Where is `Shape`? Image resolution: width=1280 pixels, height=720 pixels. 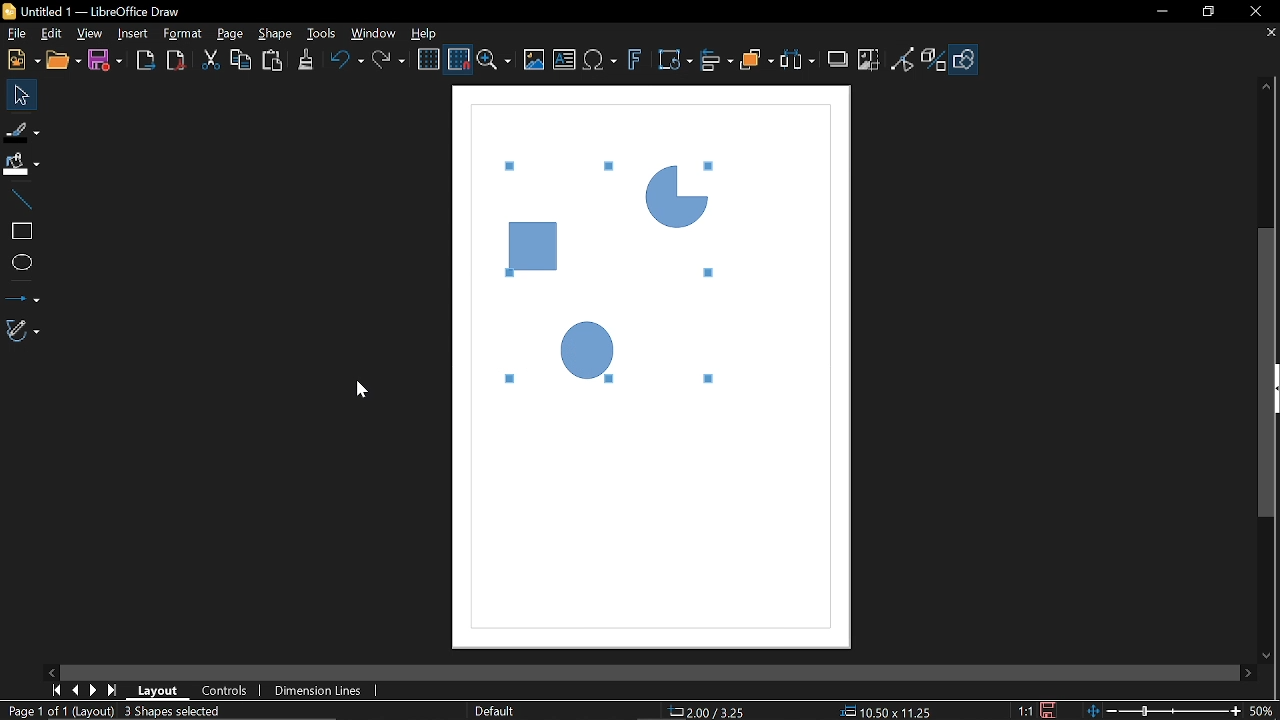
Shape is located at coordinates (274, 35).